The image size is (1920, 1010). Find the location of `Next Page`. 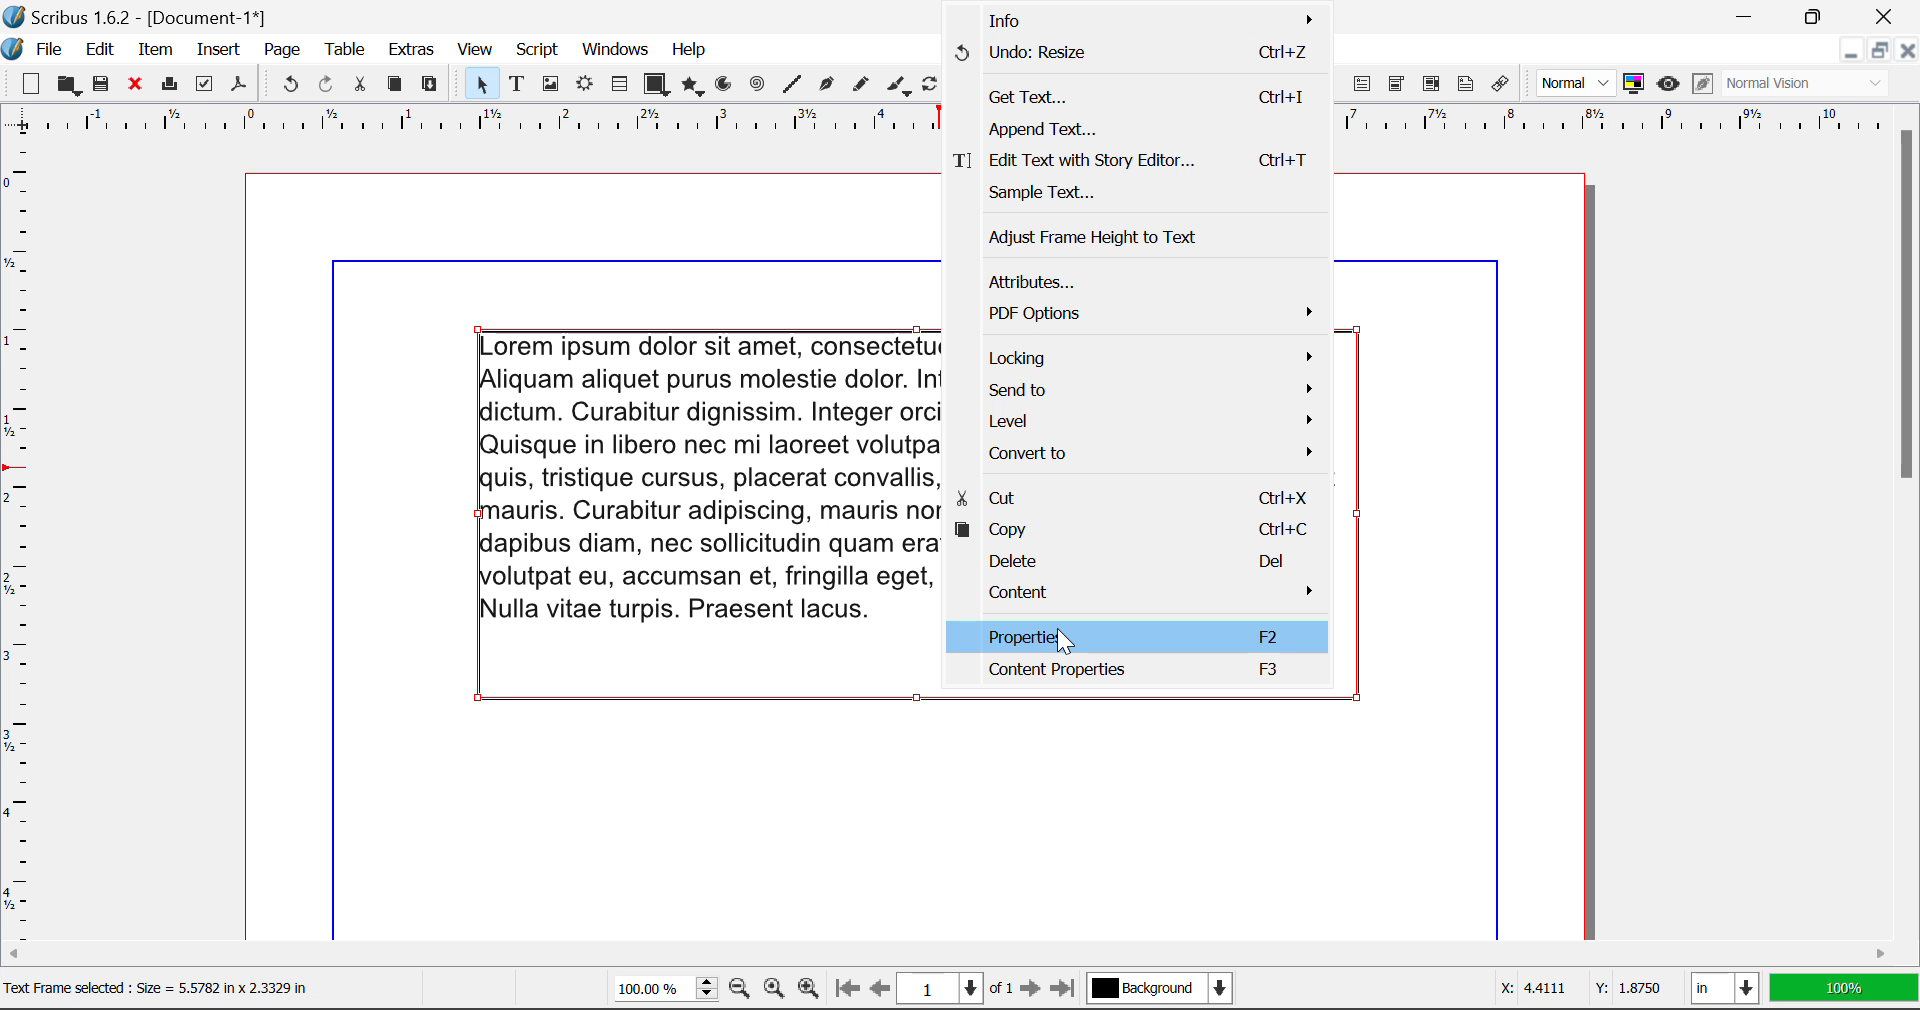

Next Page is located at coordinates (1030, 990).